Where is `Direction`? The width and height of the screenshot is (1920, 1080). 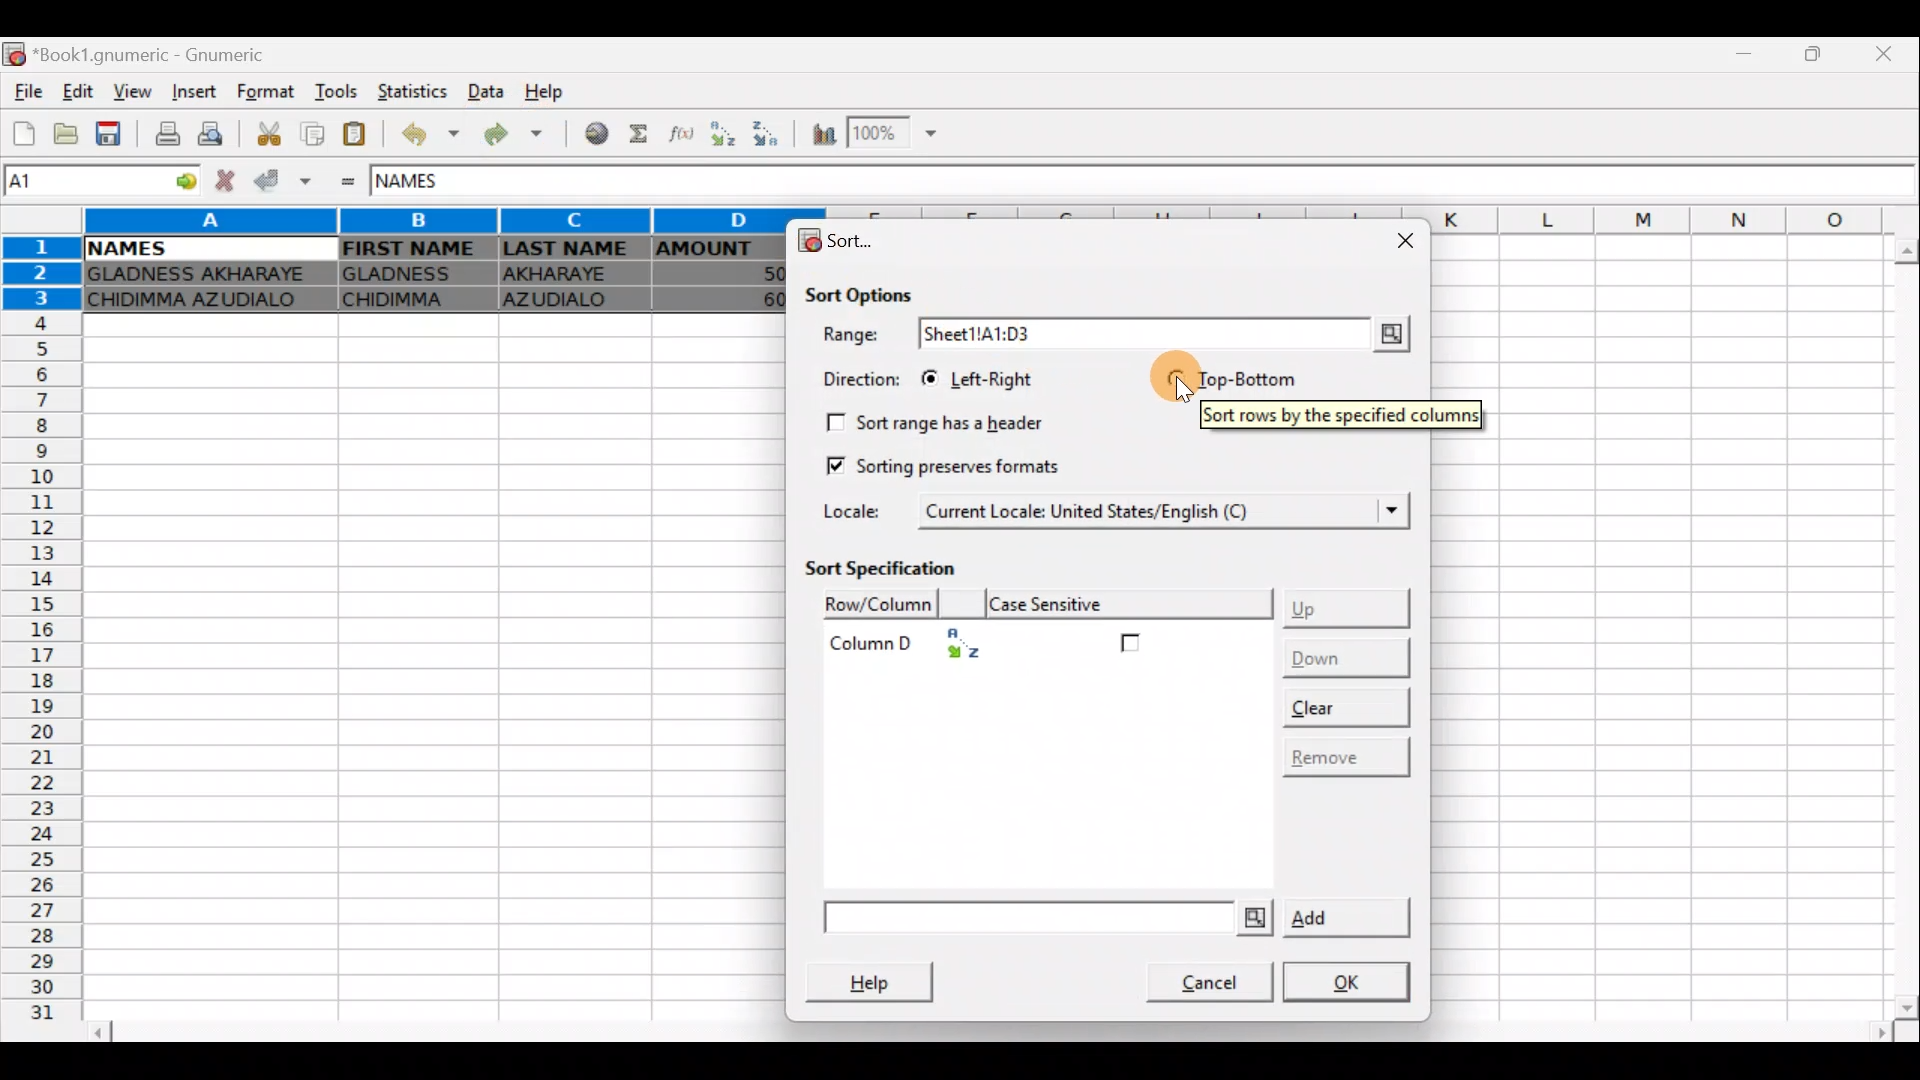 Direction is located at coordinates (855, 377).